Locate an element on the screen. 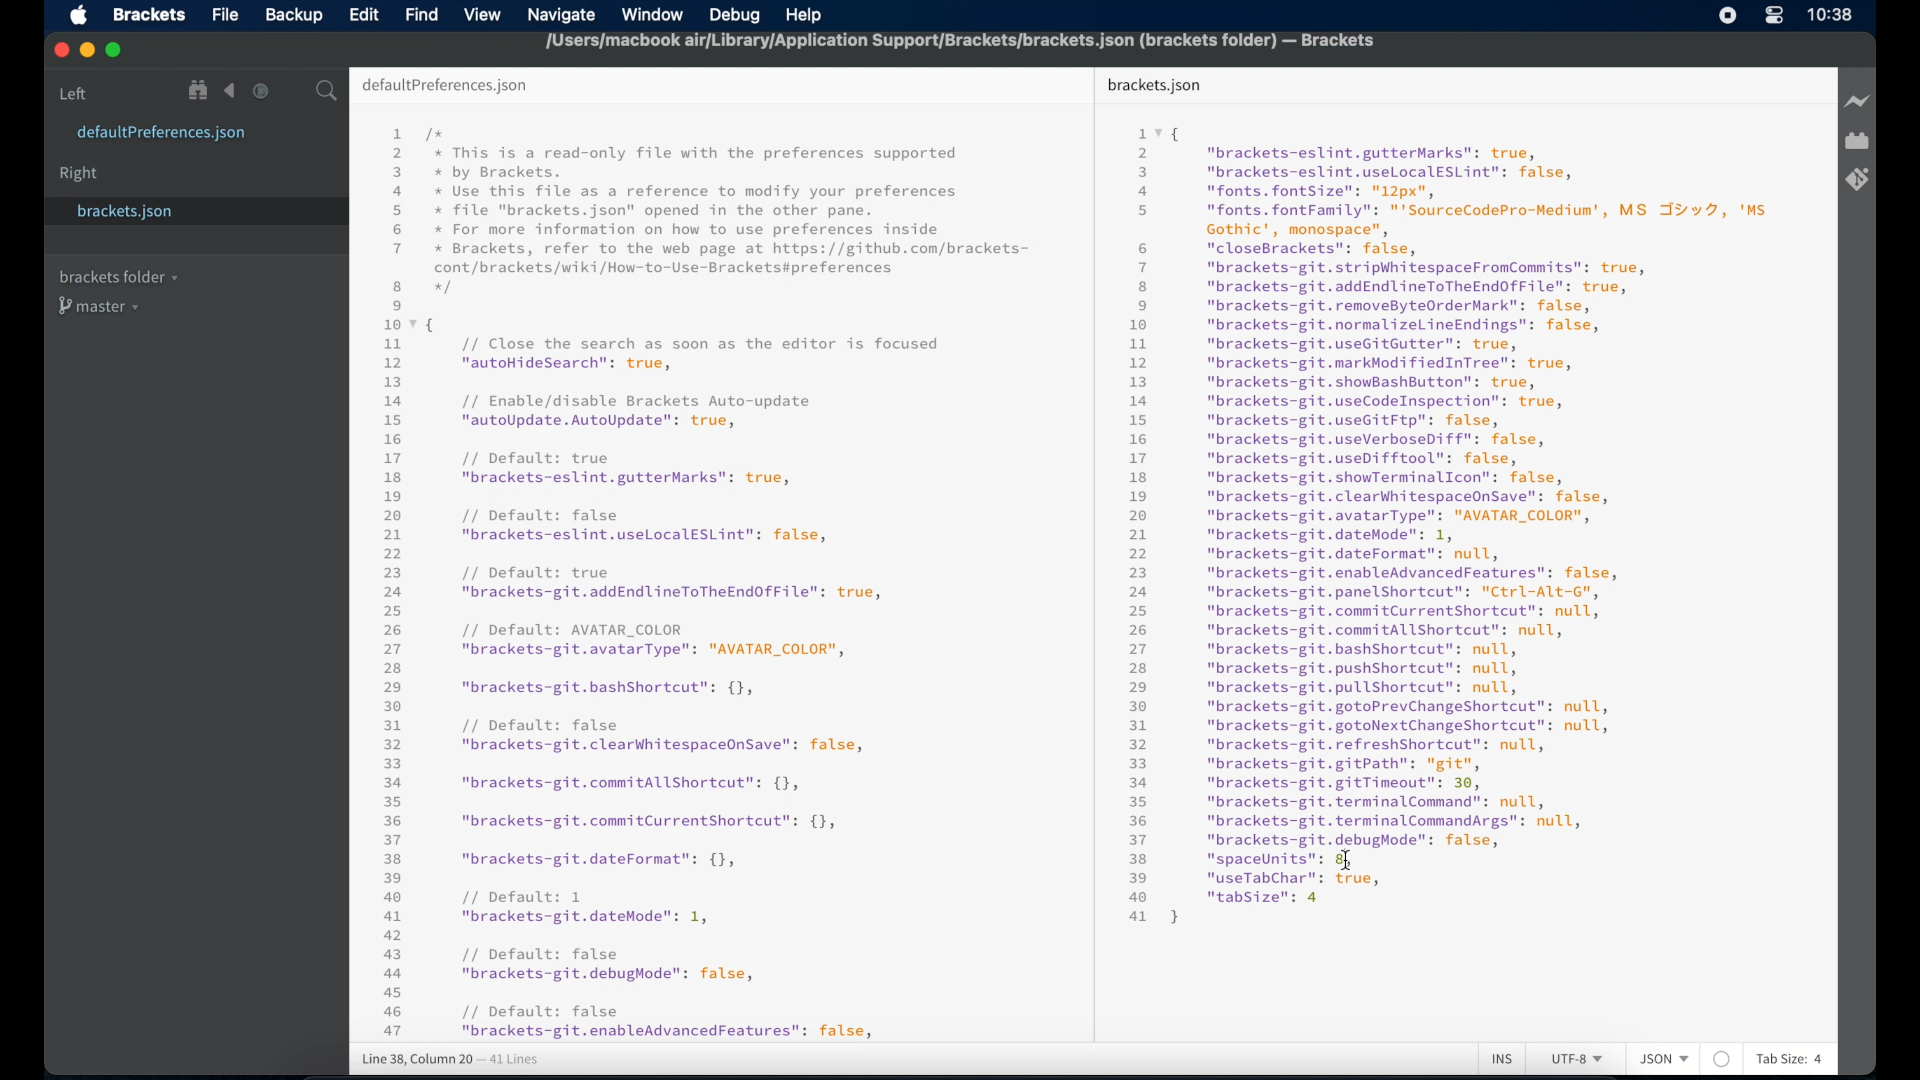 Image resolution: width=1920 pixels, height=1080 pixels. maximize is located at coordinates (115, 51).